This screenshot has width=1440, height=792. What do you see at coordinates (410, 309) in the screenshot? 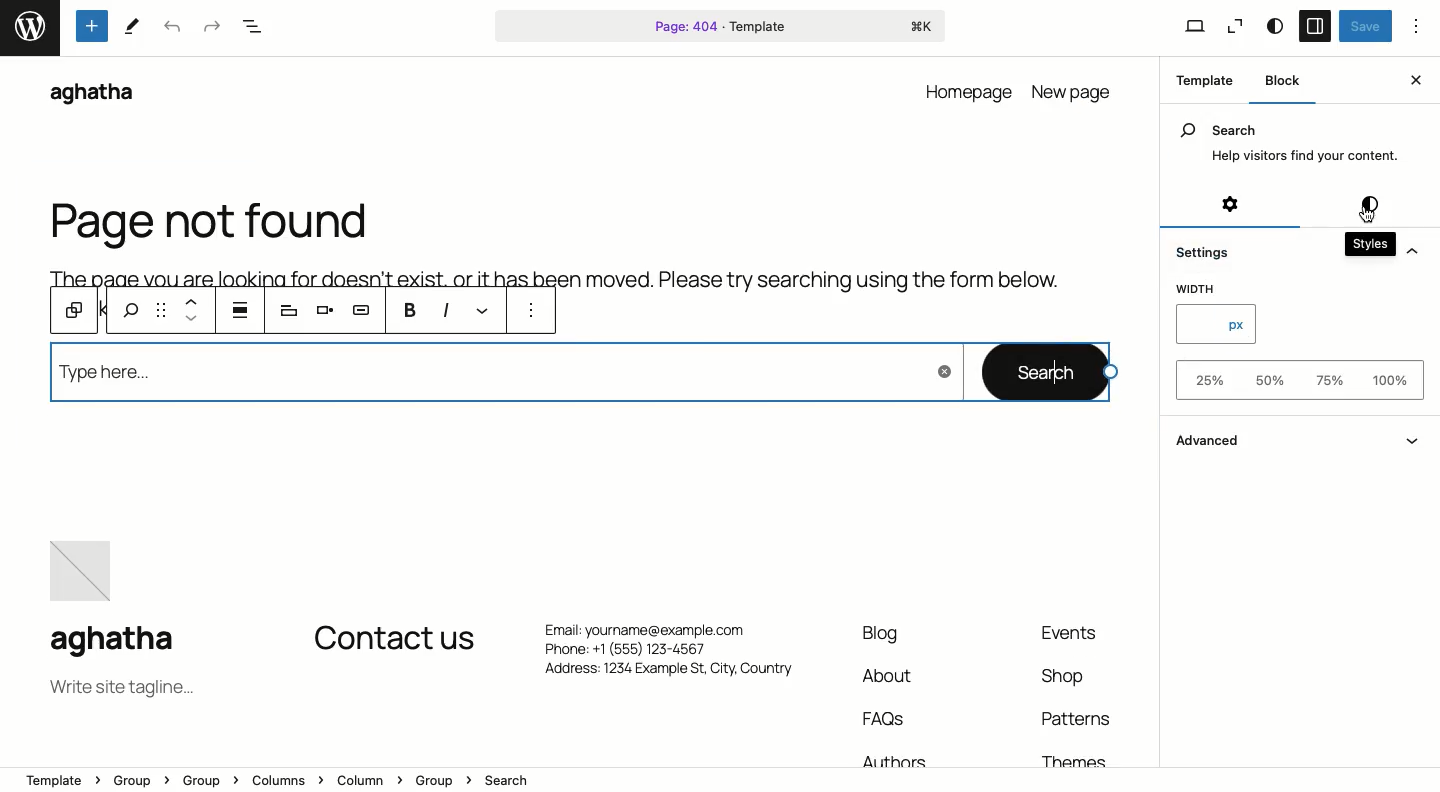
I see `Bold` at bounding box center [410, 309].